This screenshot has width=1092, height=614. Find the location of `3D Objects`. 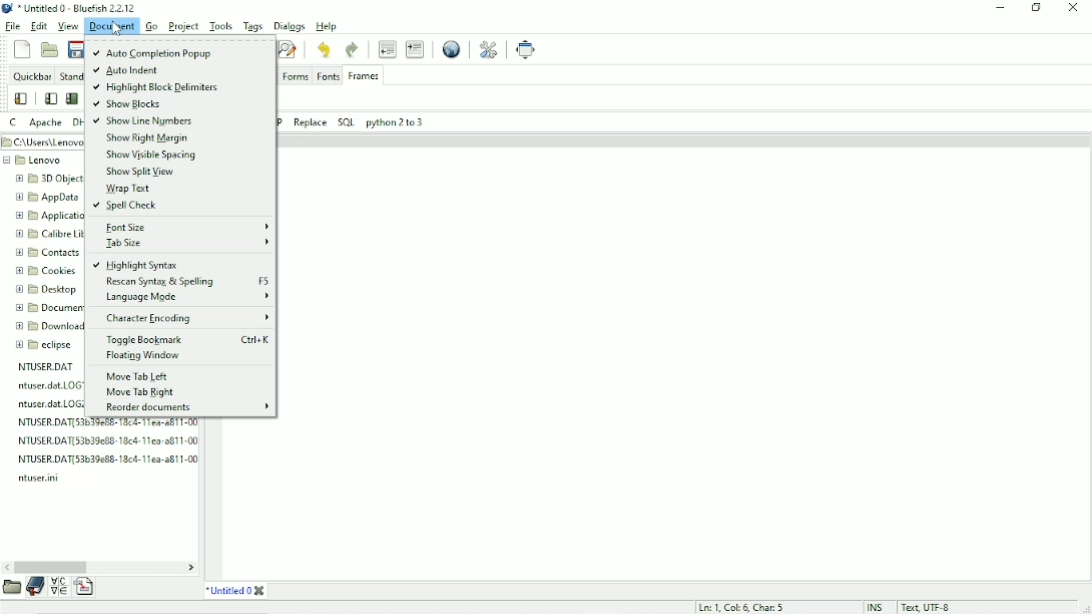

3D Objects is located at coordinates (52, 180).